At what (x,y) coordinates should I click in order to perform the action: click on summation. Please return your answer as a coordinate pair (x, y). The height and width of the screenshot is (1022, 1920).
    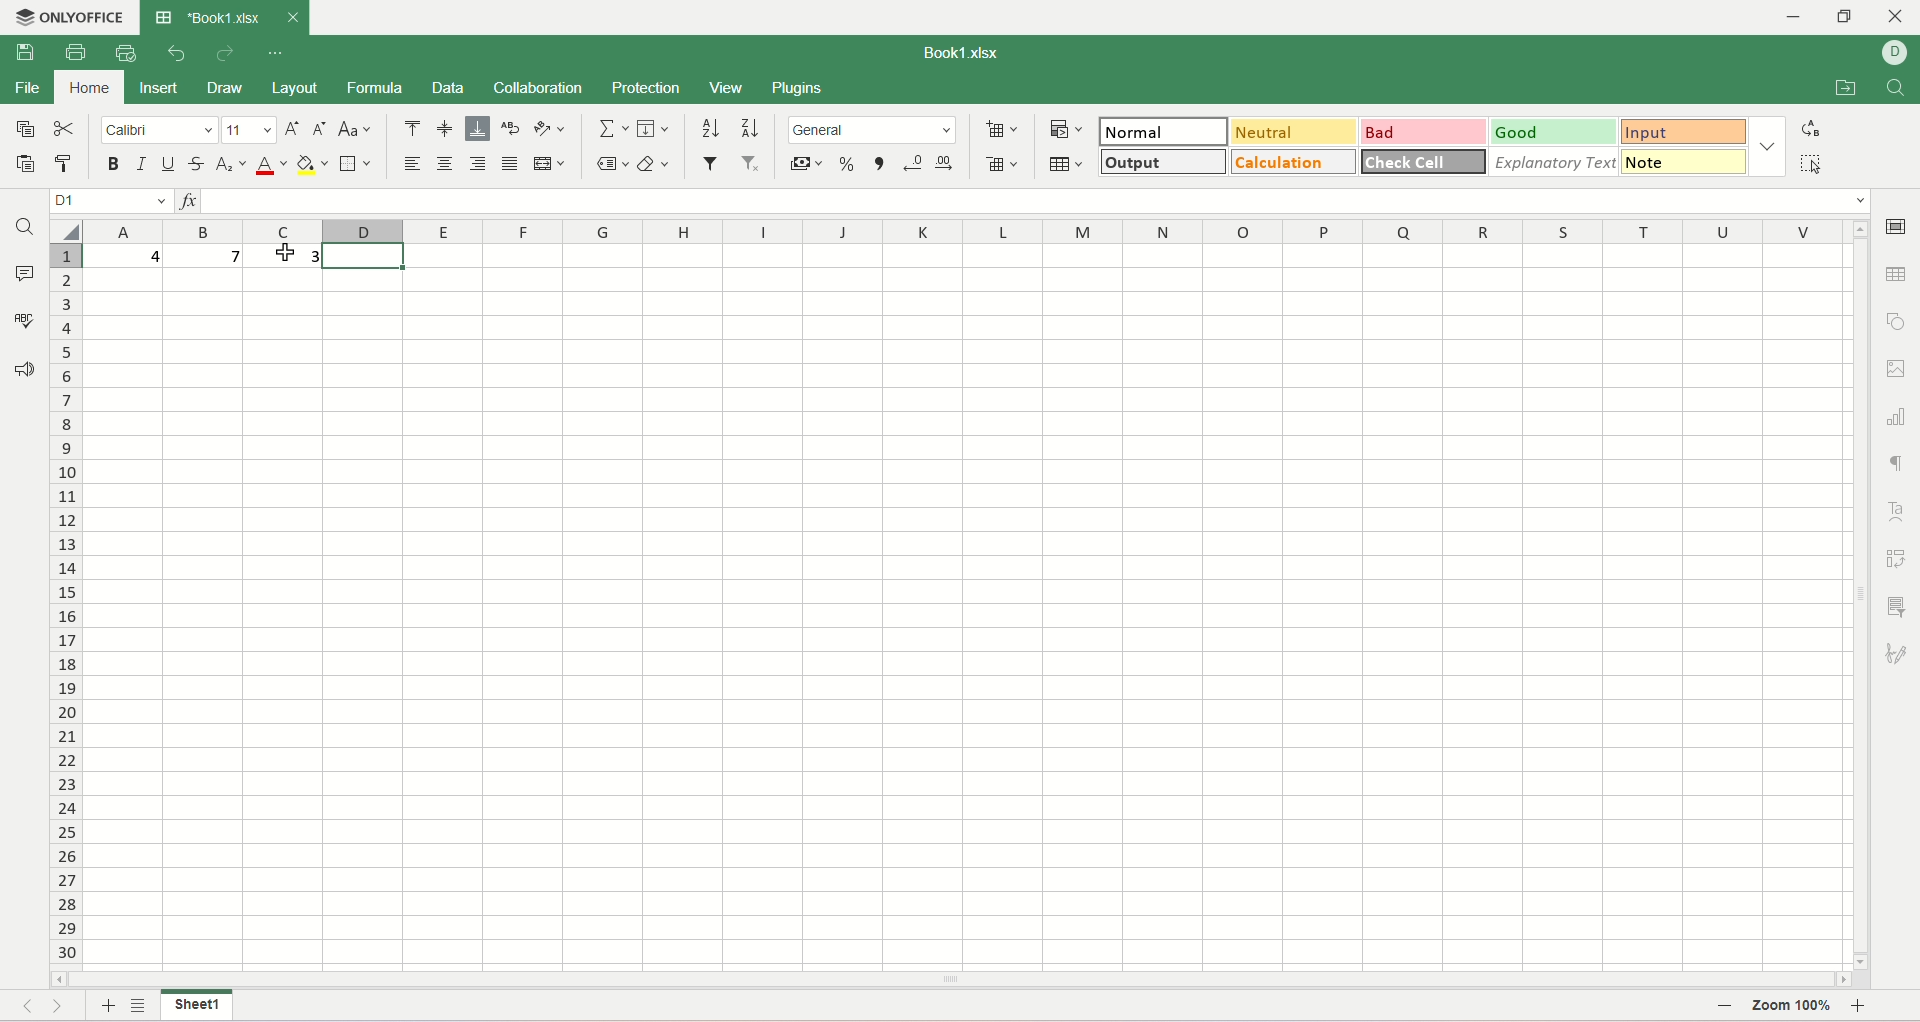
    Looking at the image, I should click on (611, 128).